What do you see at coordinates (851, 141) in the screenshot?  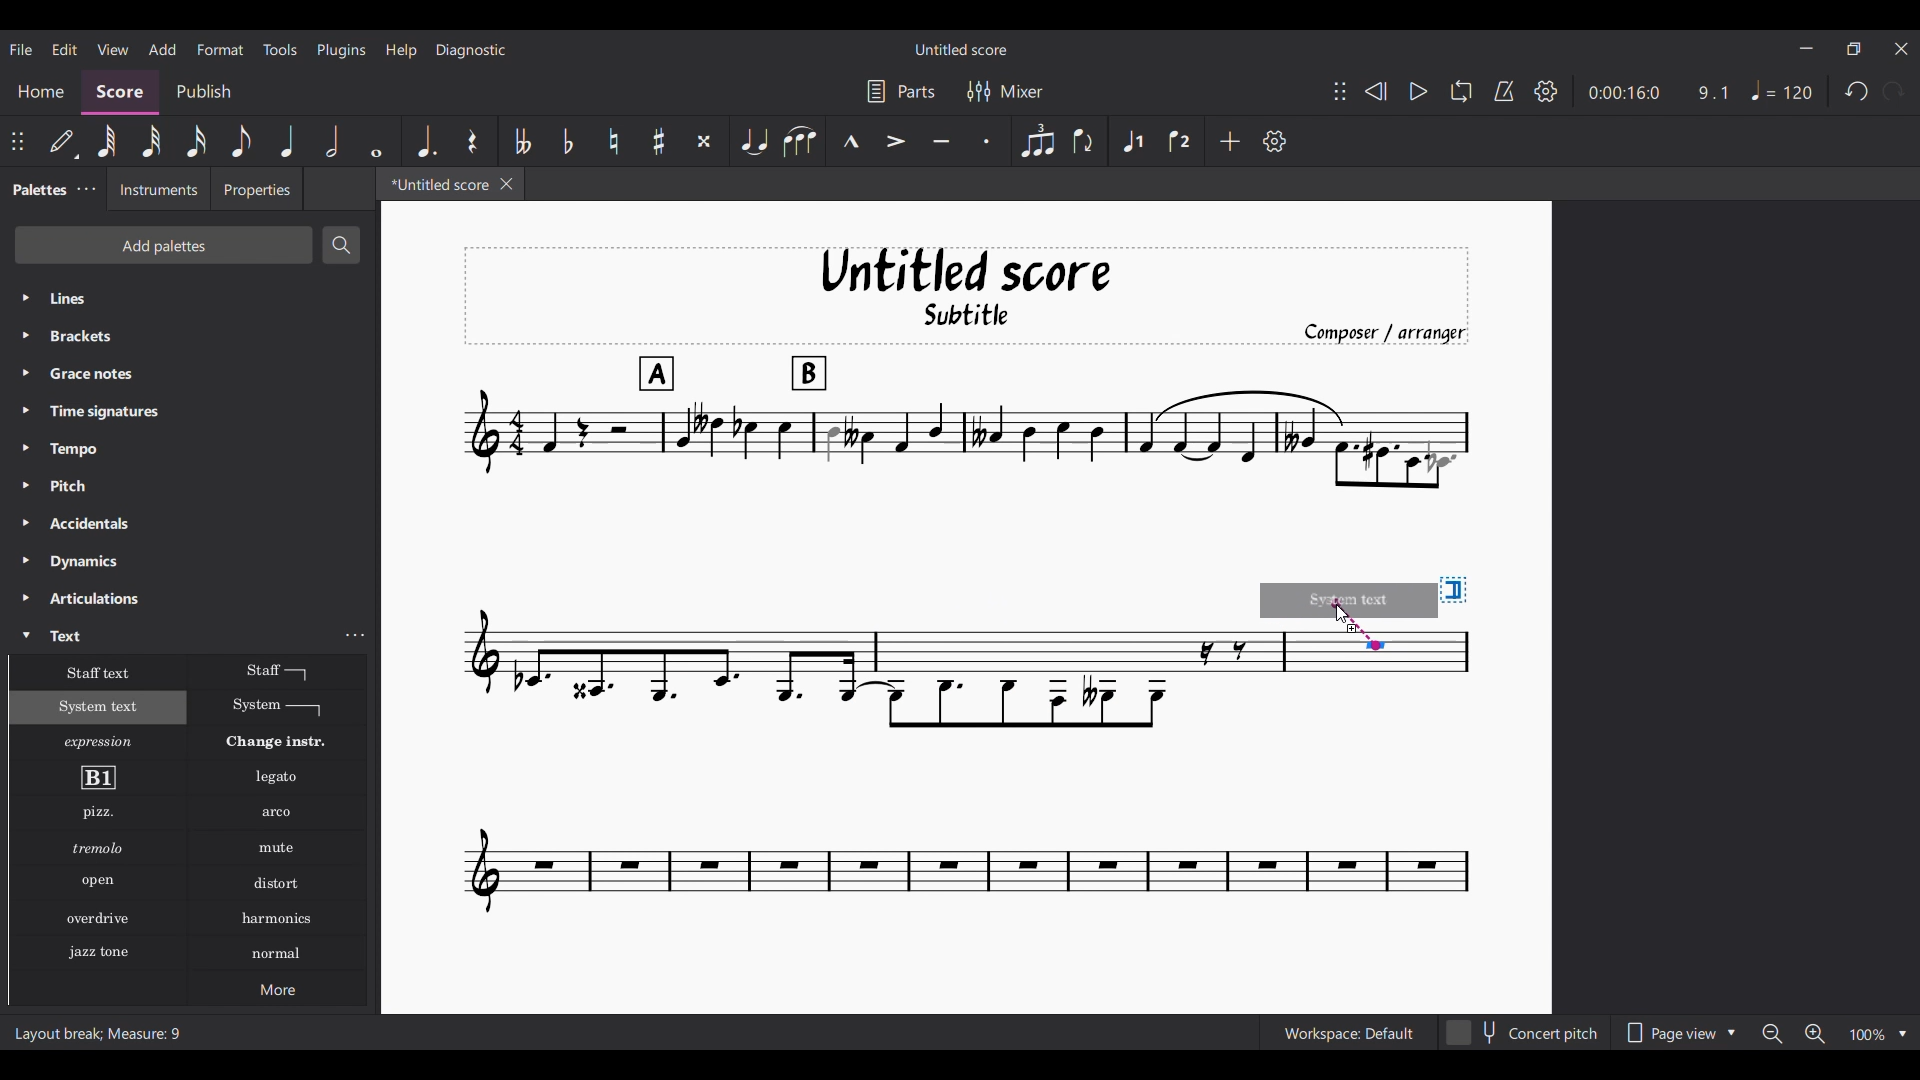 I see `Marcato` at bounding box center [851, 141].